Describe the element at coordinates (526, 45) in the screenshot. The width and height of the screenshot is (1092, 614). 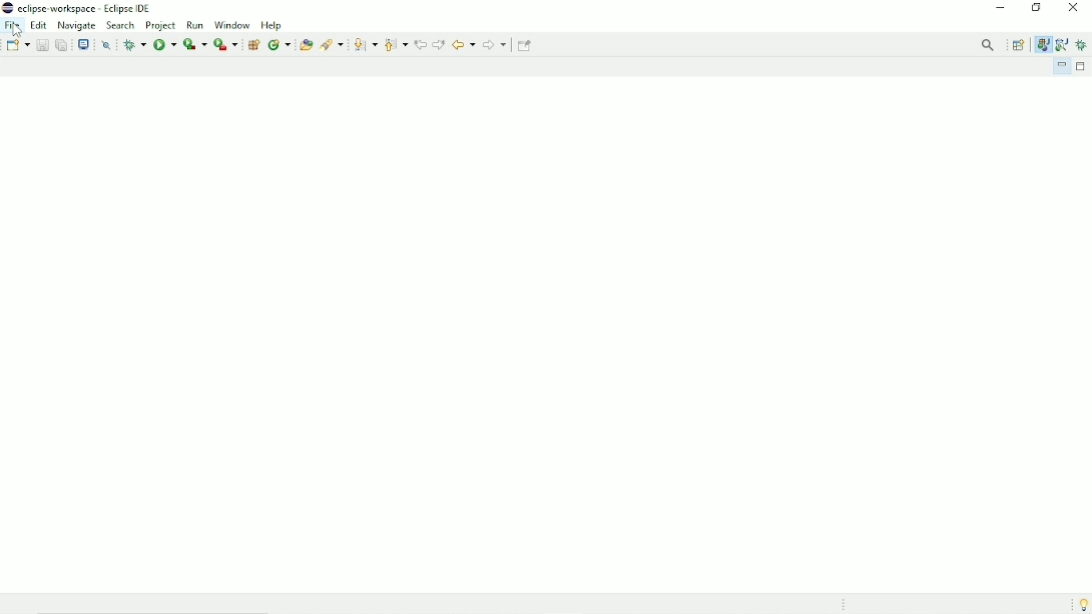
I see `Pin editor` at that location.